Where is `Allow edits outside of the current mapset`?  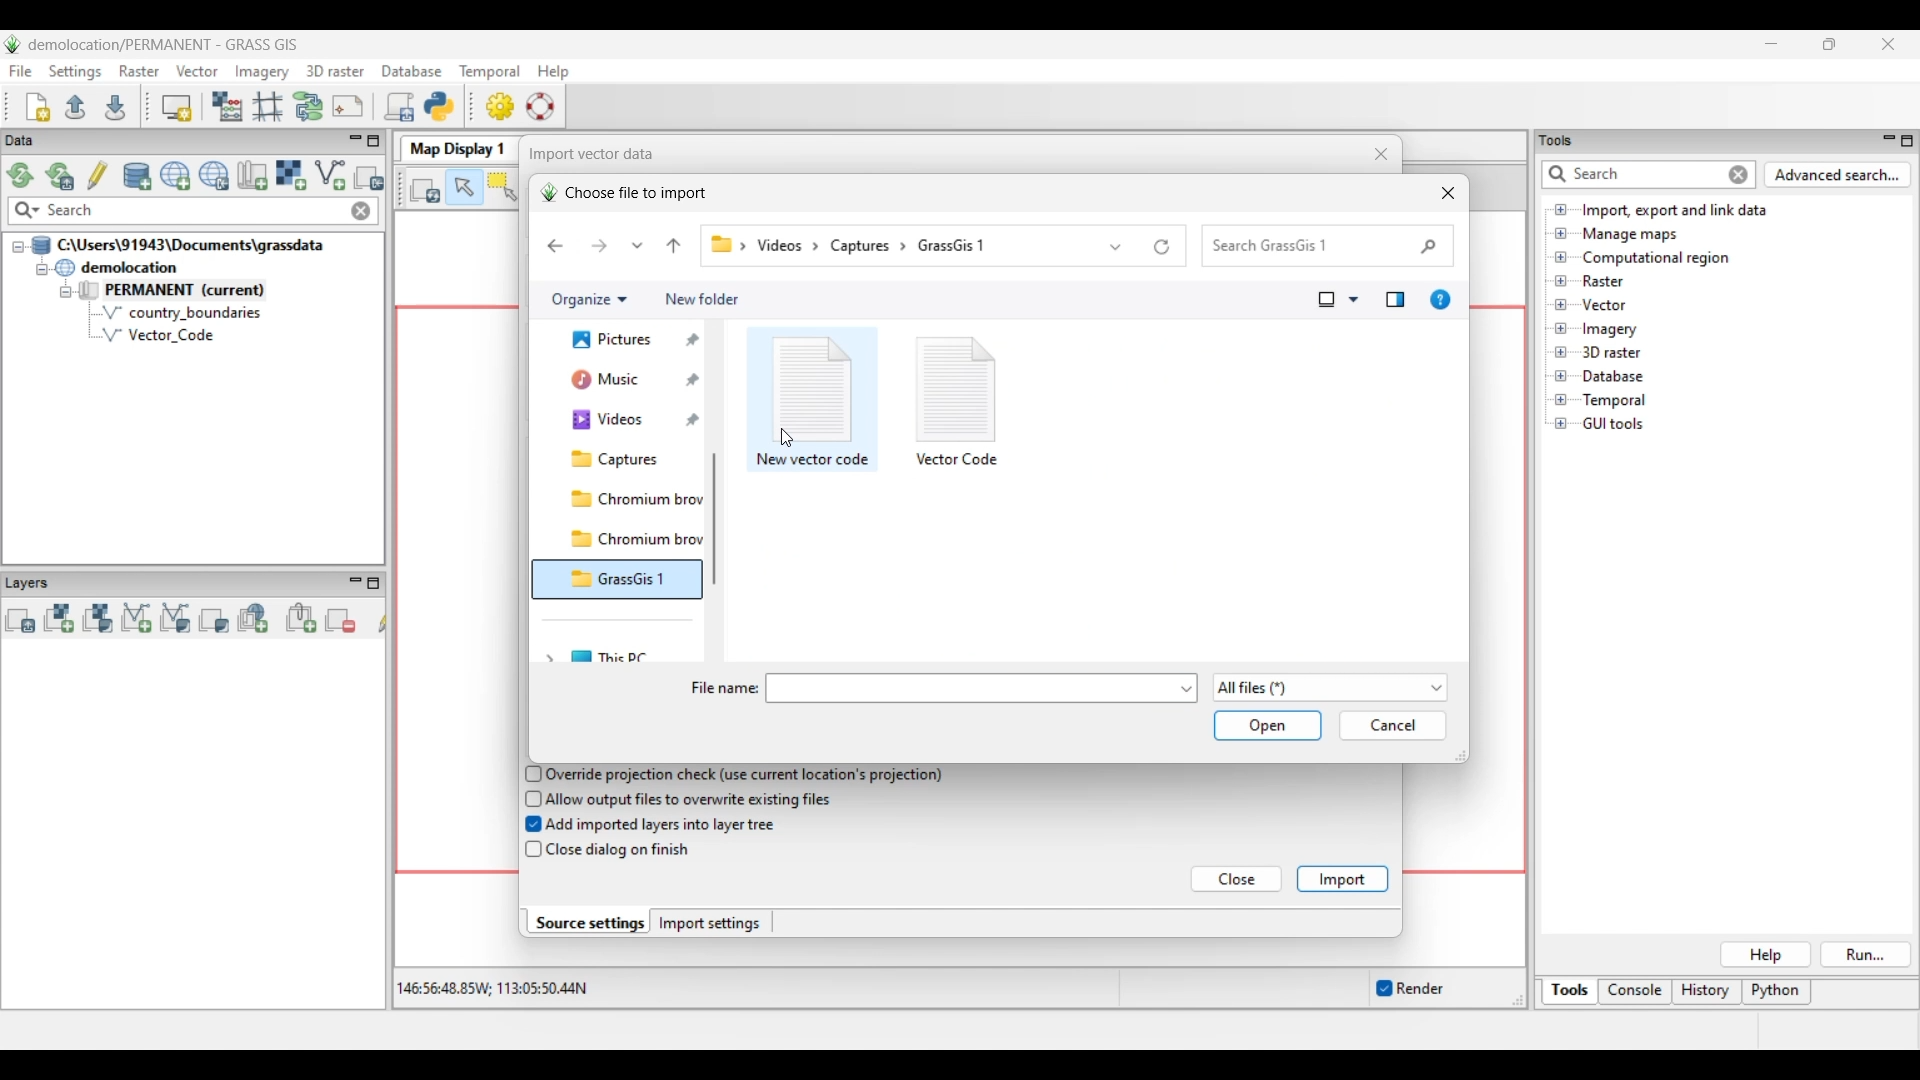
Allow edits outside of the current mapset is located at coordinates (98, 175).